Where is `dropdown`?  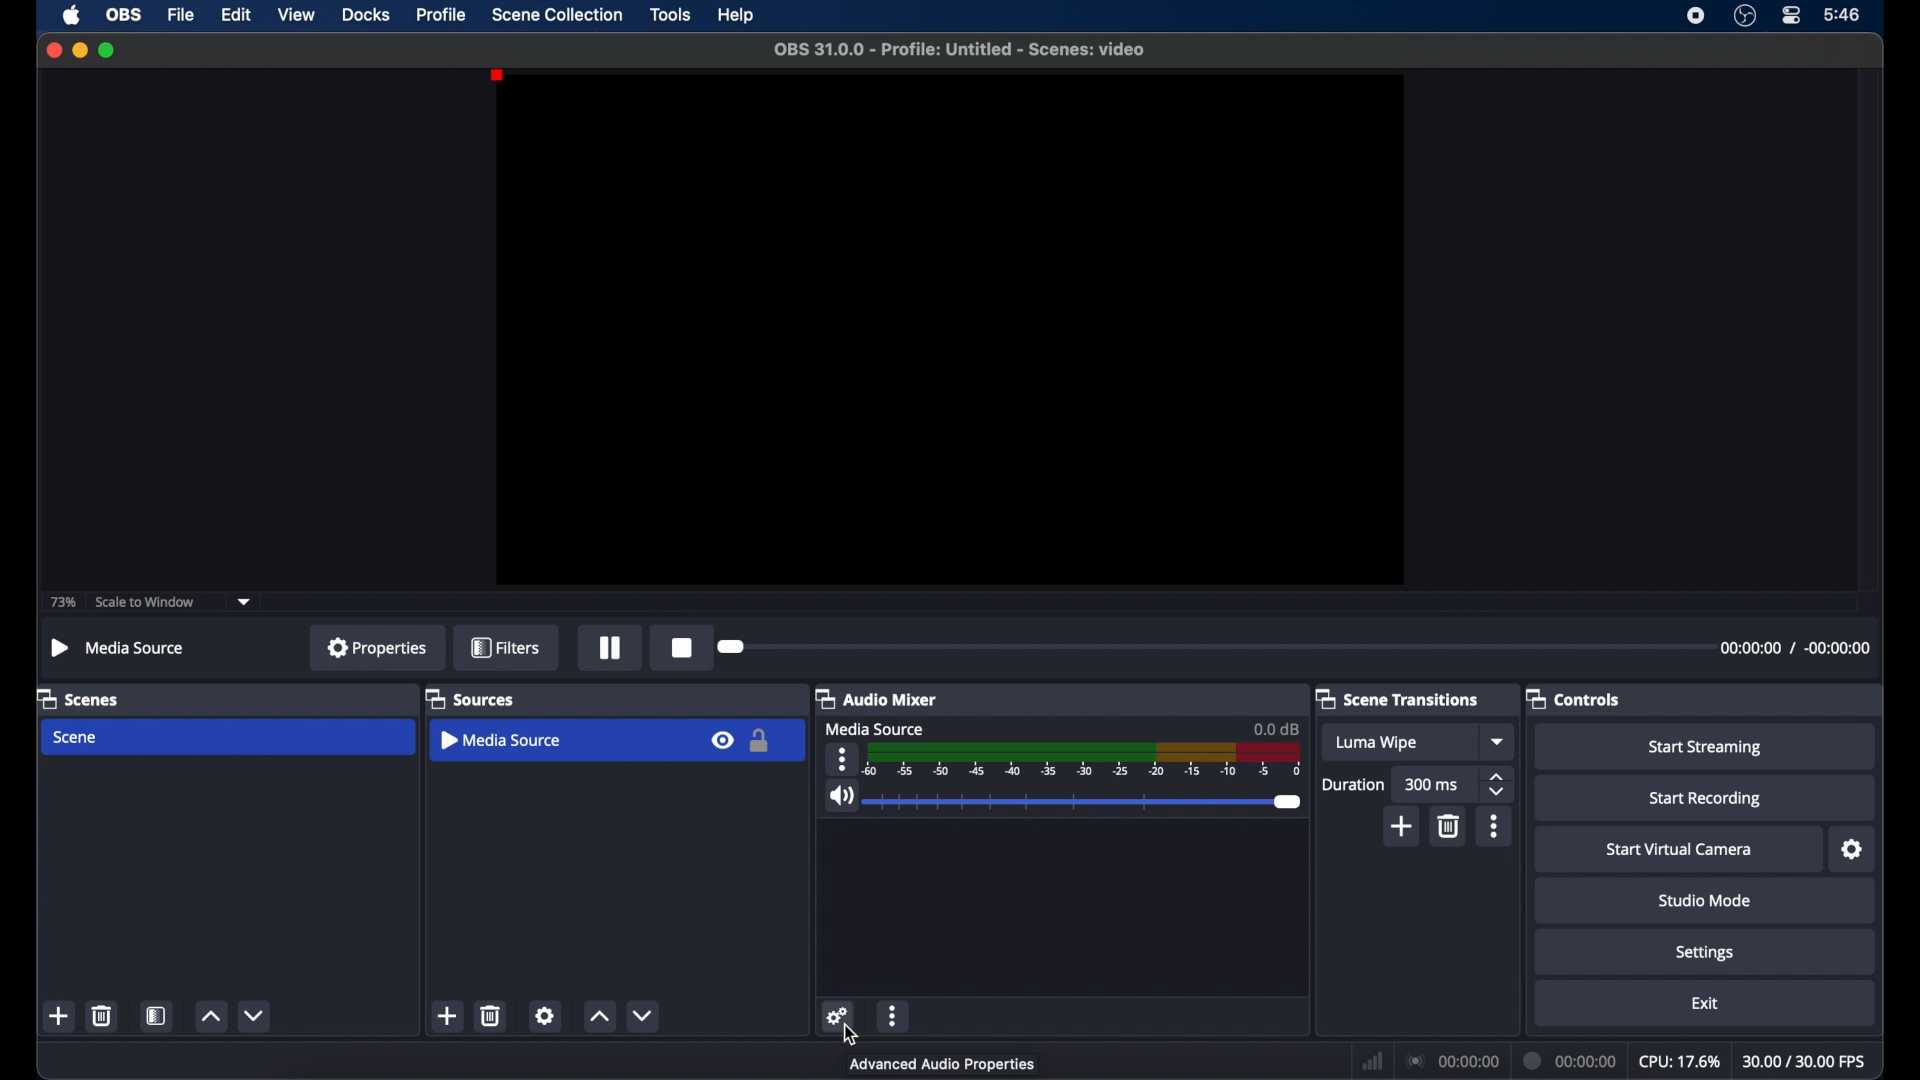 dropdown is located at coordinates (1499, 742).